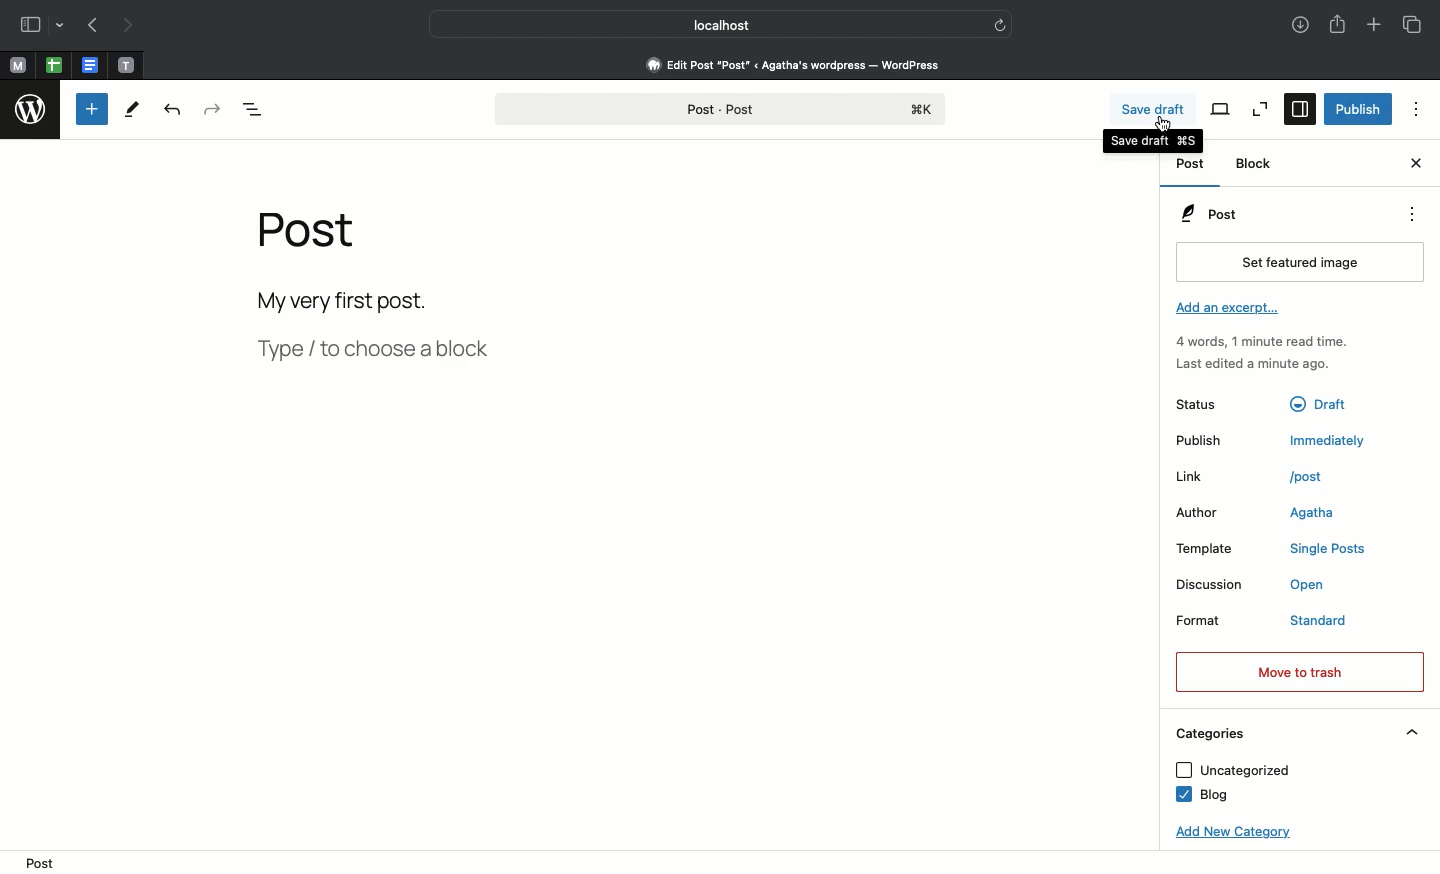  What do you see at coordinates (1212, 585) in the screenshot?
I see `Discussion` at bounding box center [1212, 585].